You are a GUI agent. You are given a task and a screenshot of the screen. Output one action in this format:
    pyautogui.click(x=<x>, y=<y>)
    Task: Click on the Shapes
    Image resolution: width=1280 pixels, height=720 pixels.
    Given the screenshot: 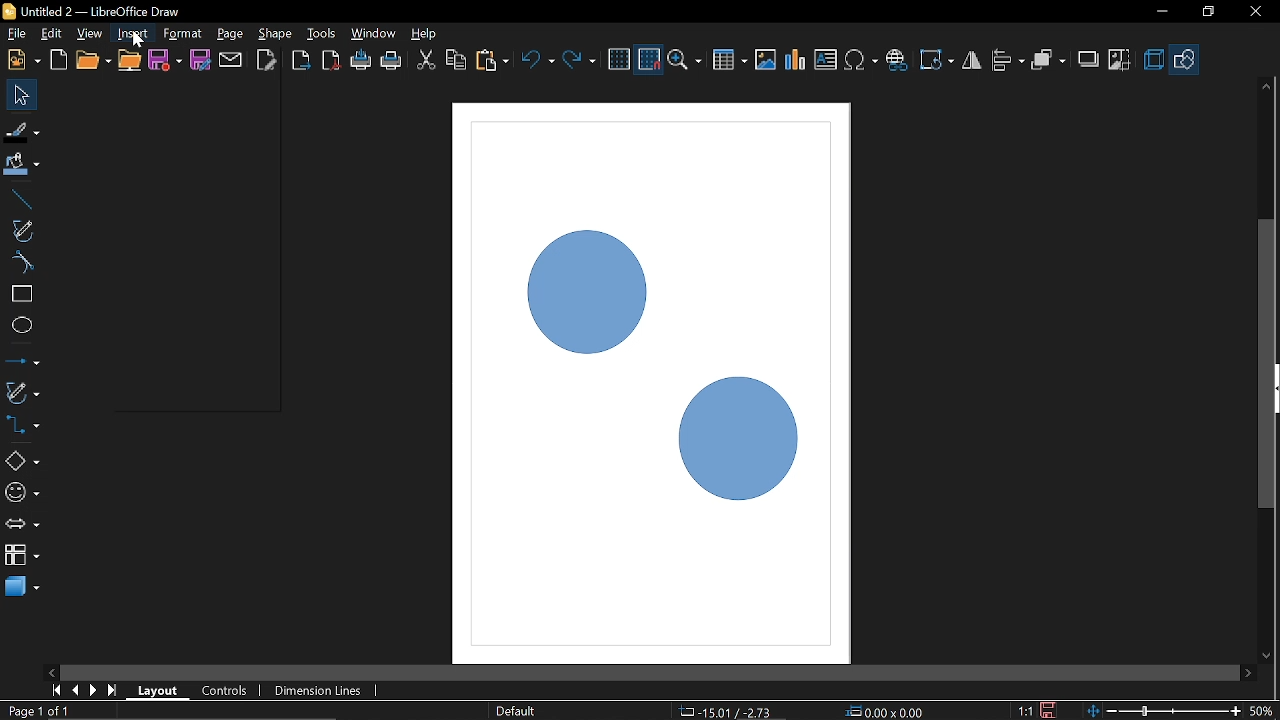 What is the action you would take?
    pyautogui.click(x=21, y=460)
    